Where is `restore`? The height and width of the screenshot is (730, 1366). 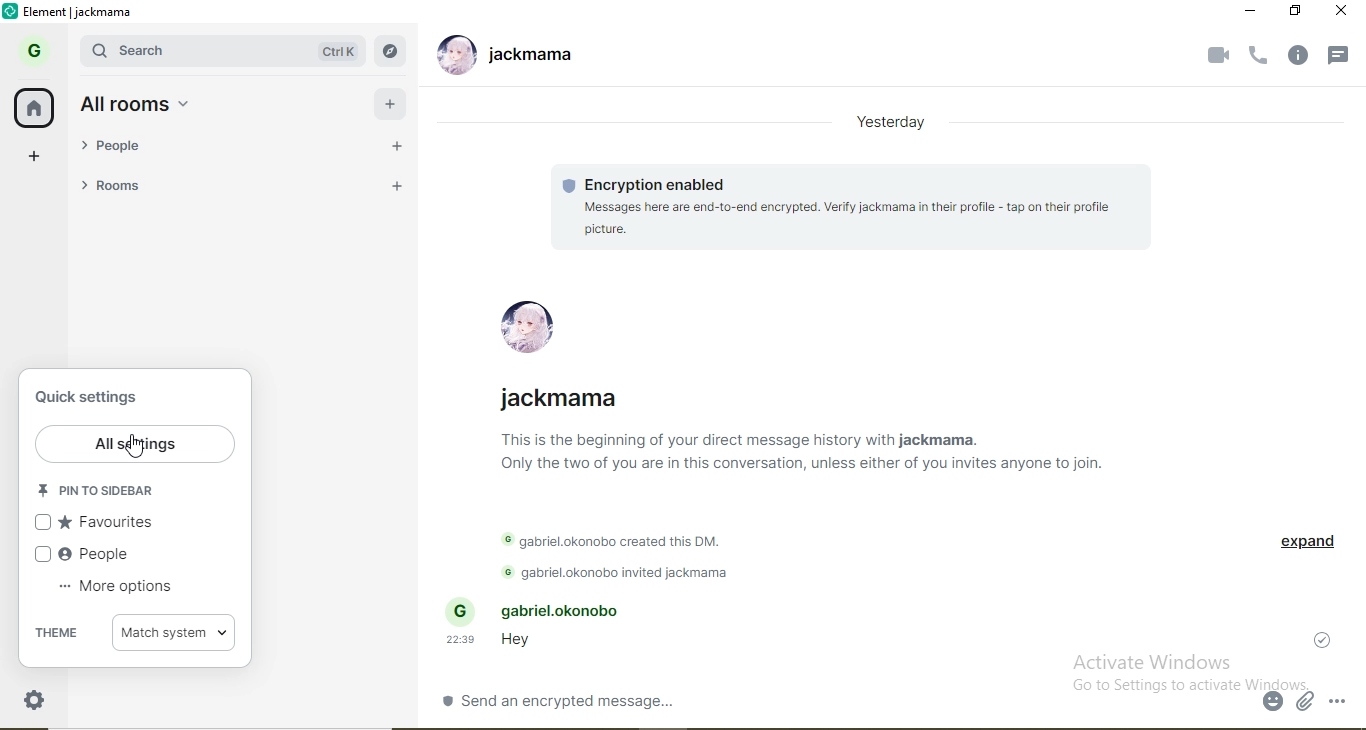
restore is located at coordinates (1297, 11).